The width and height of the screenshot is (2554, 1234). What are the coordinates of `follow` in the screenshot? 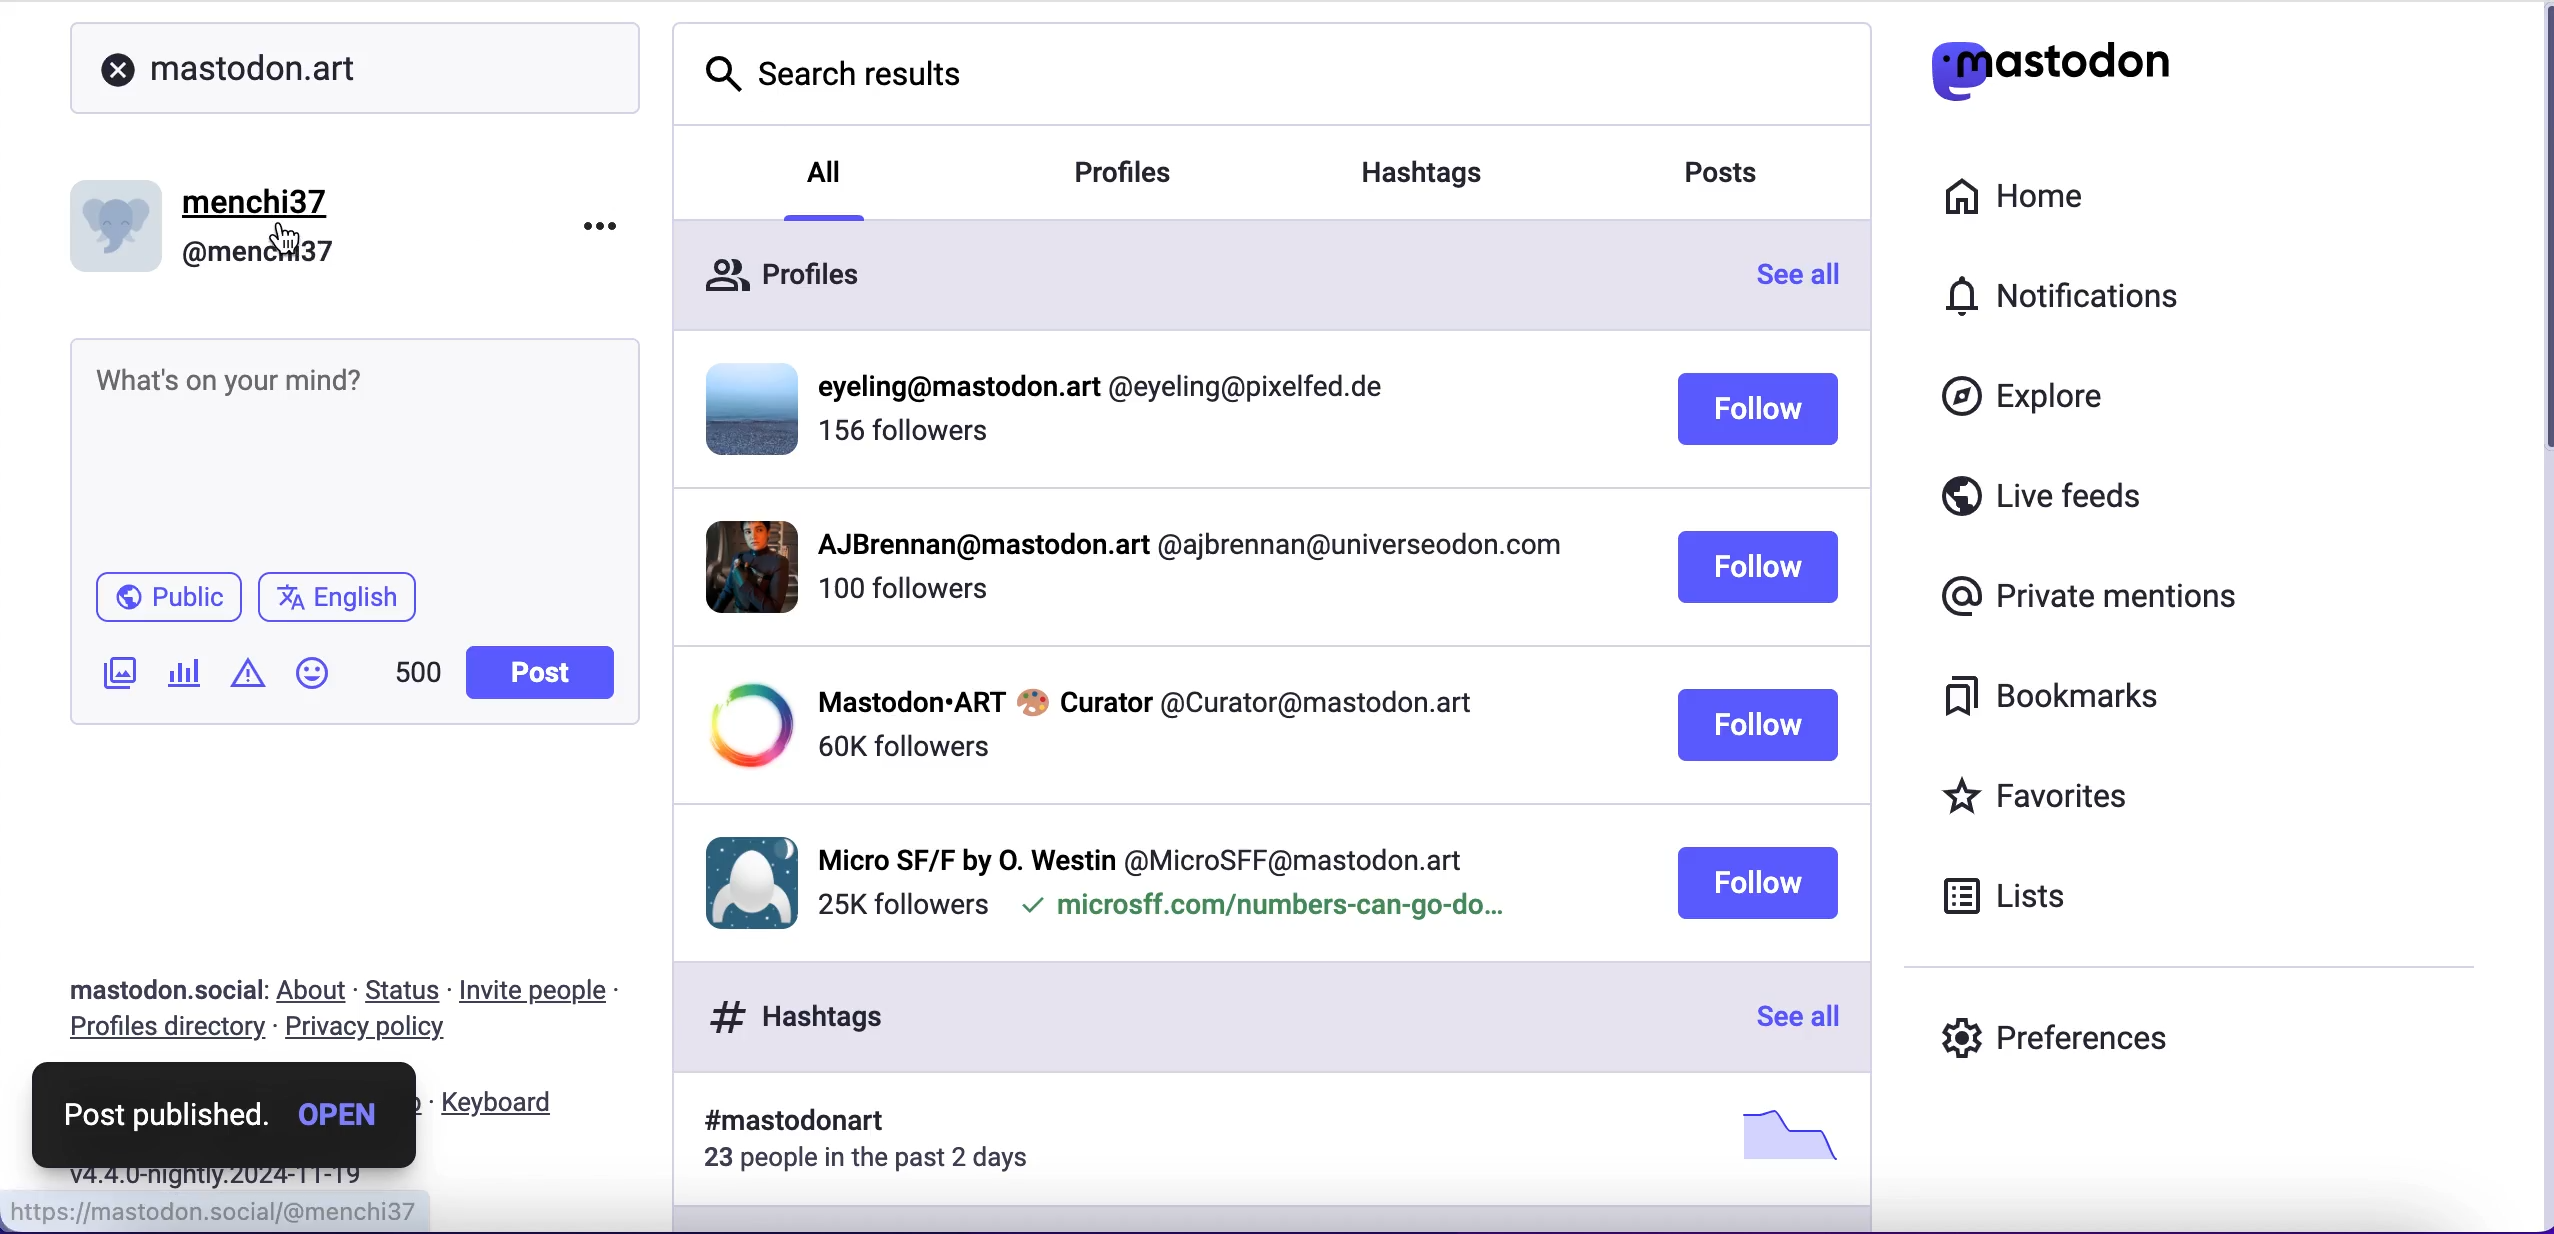 It's located at (1752, 566).